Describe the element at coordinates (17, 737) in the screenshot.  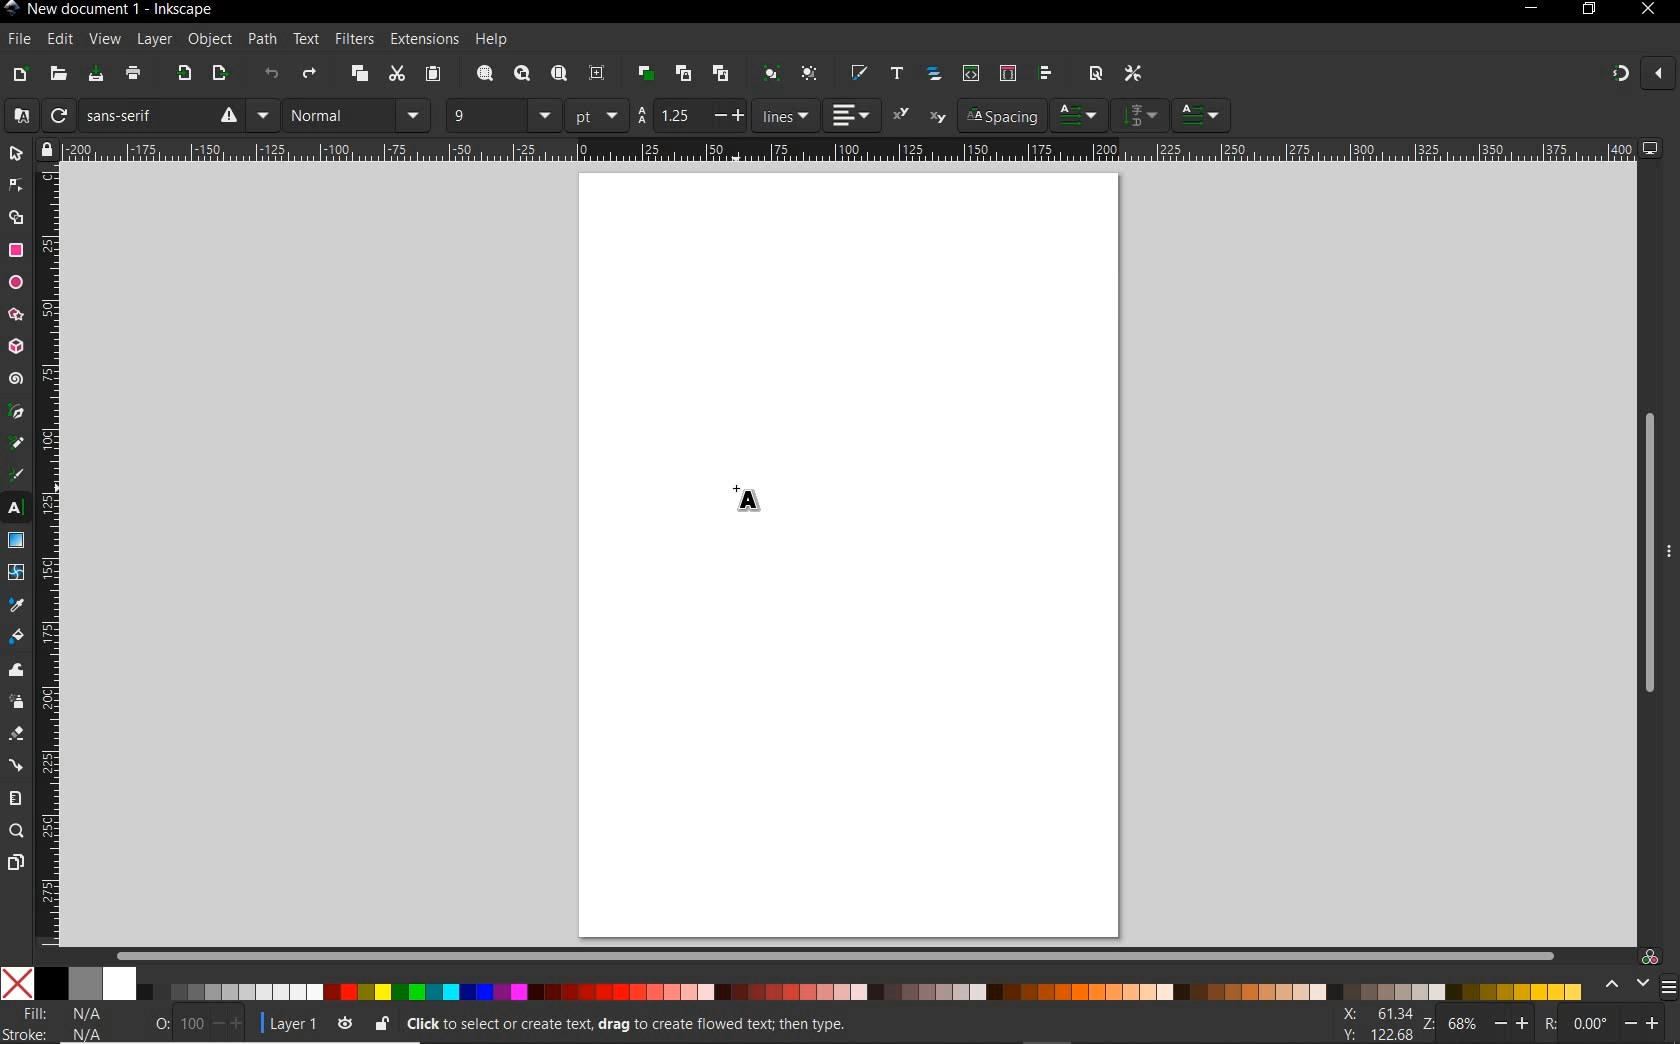
I see `eraser tool` at that location.